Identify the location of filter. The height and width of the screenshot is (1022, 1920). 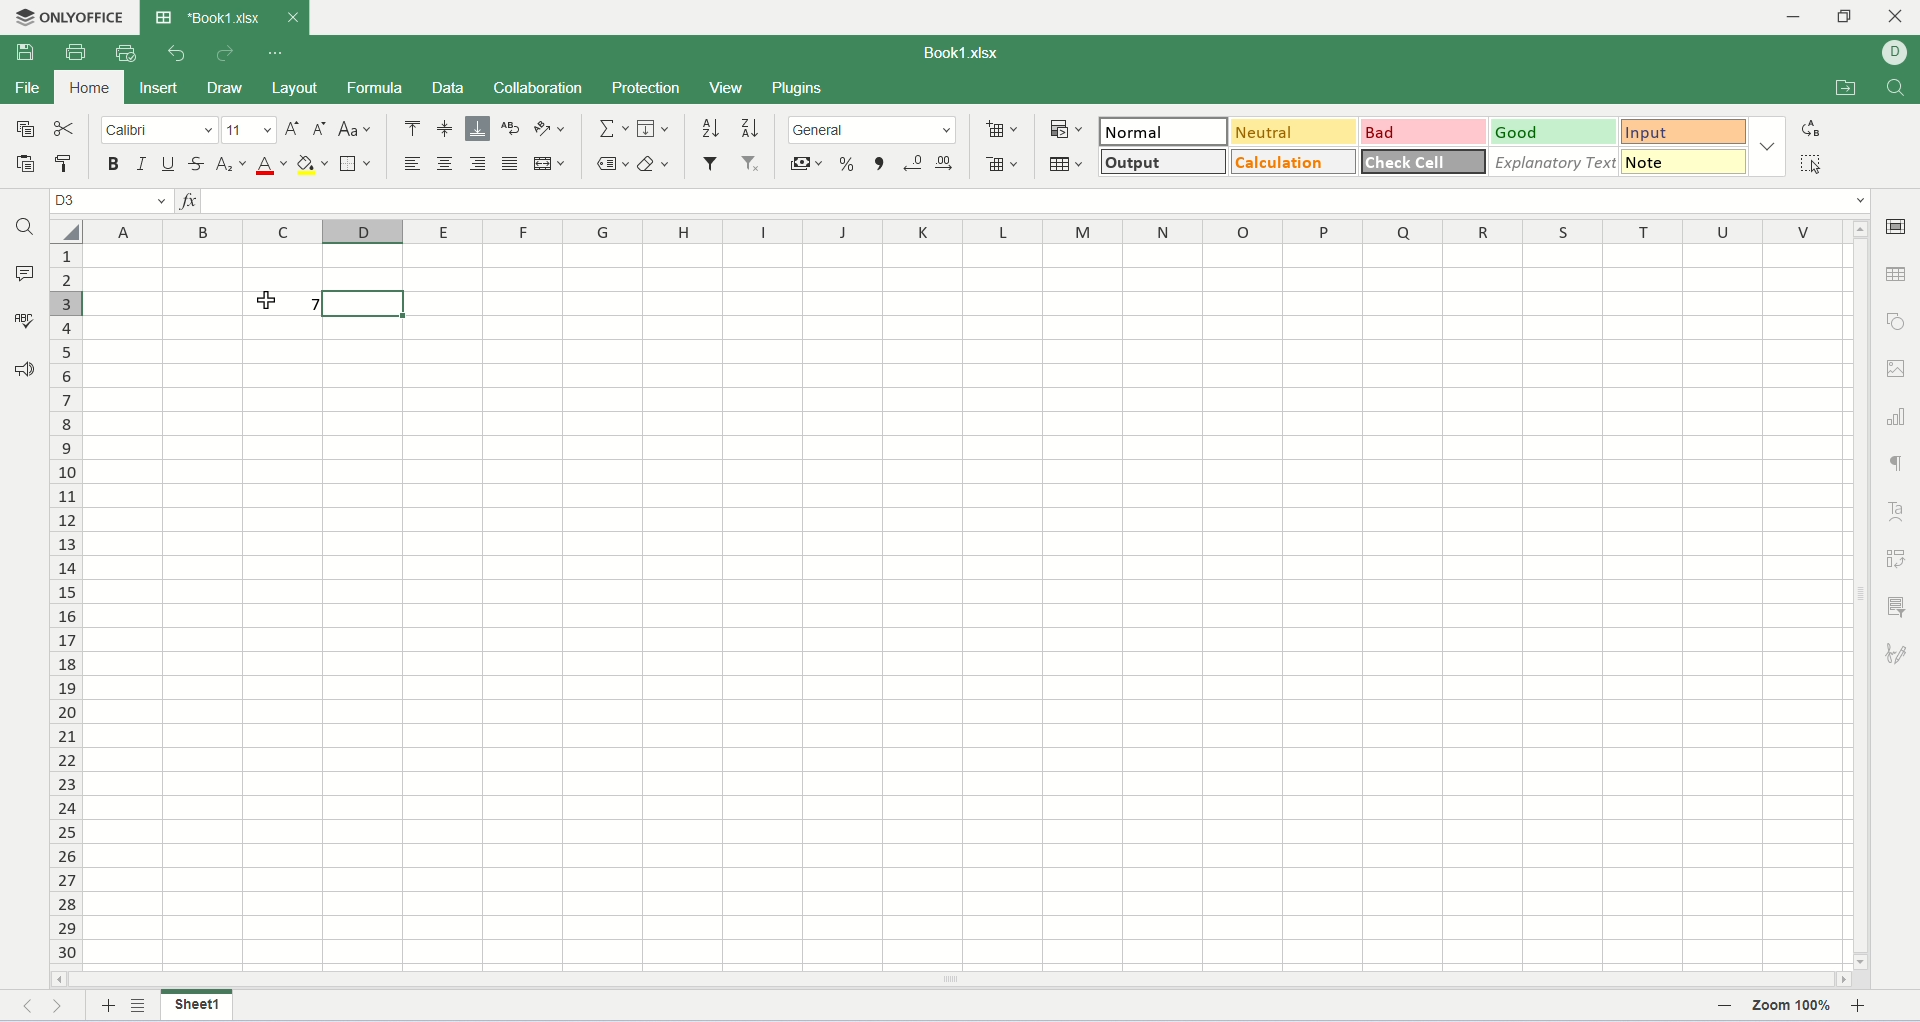
(713, 163).